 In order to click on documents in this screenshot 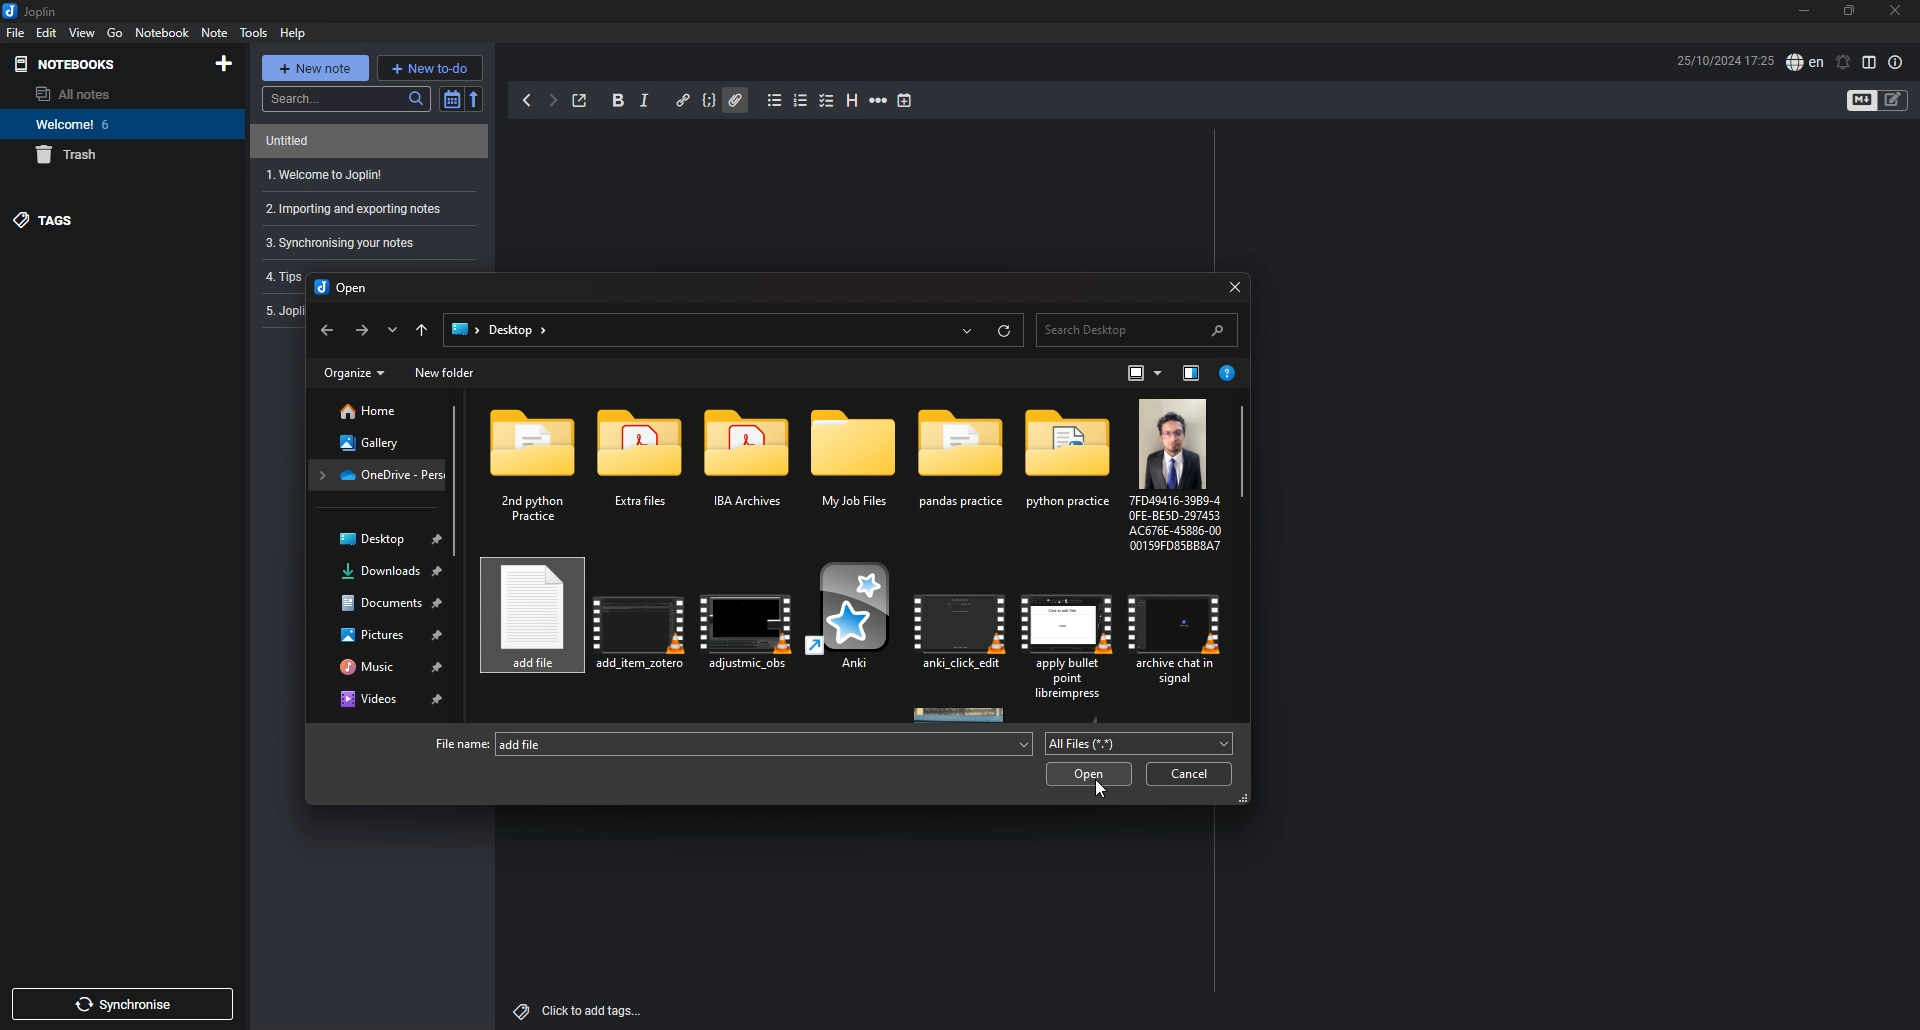, I will do `click(382, 604)`.